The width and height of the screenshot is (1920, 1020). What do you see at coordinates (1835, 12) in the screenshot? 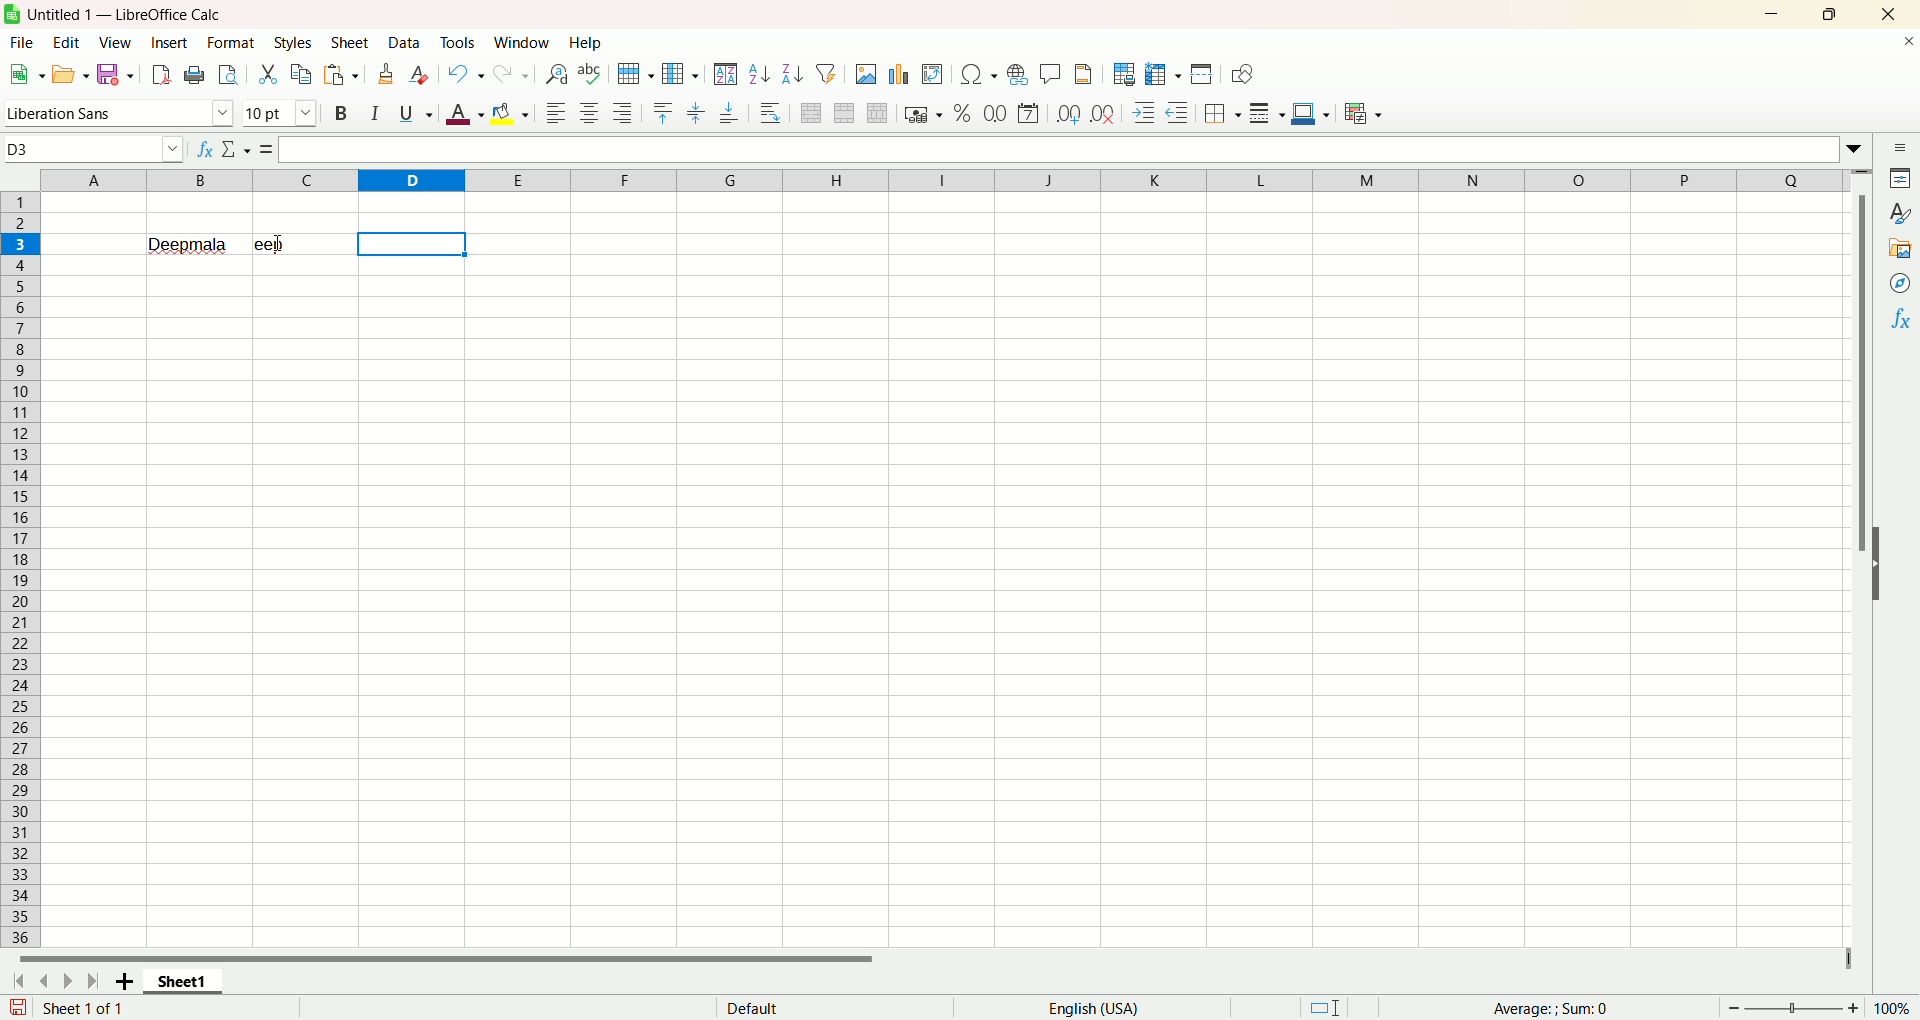
I see `Maximize` at bounding box center [1835, 12].